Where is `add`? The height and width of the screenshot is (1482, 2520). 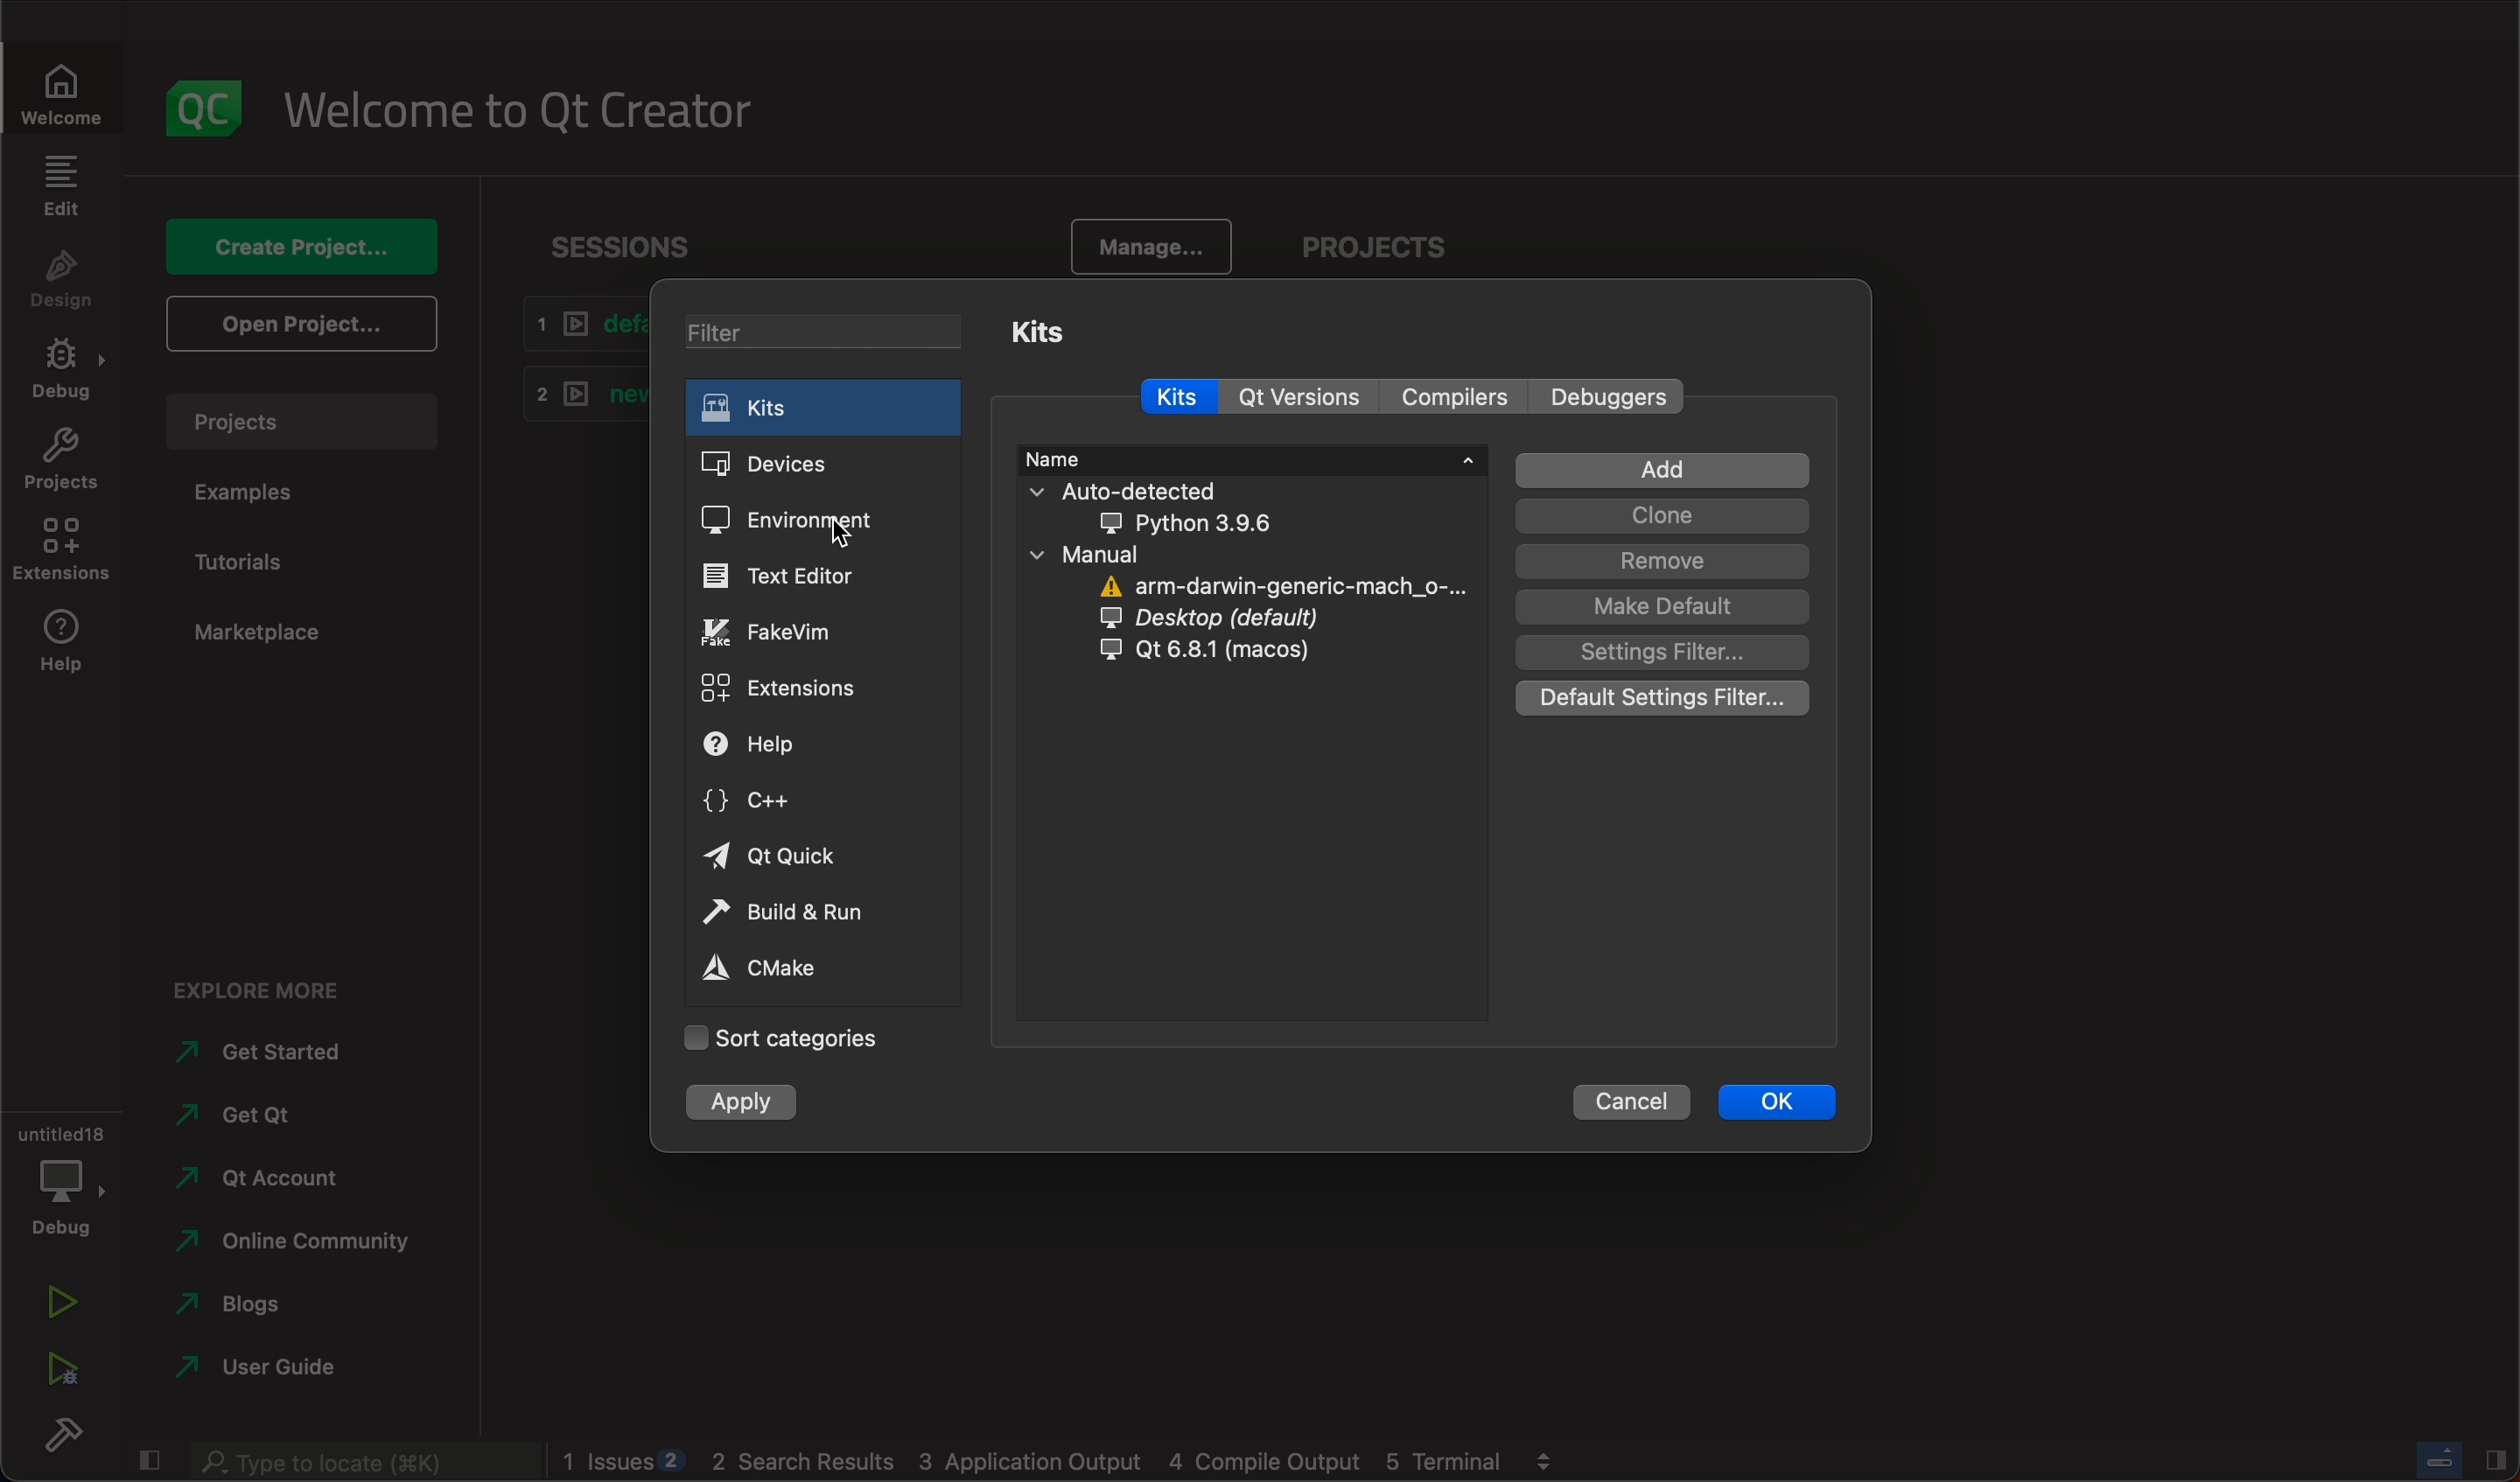 add is located at coordinates (1659, 471).